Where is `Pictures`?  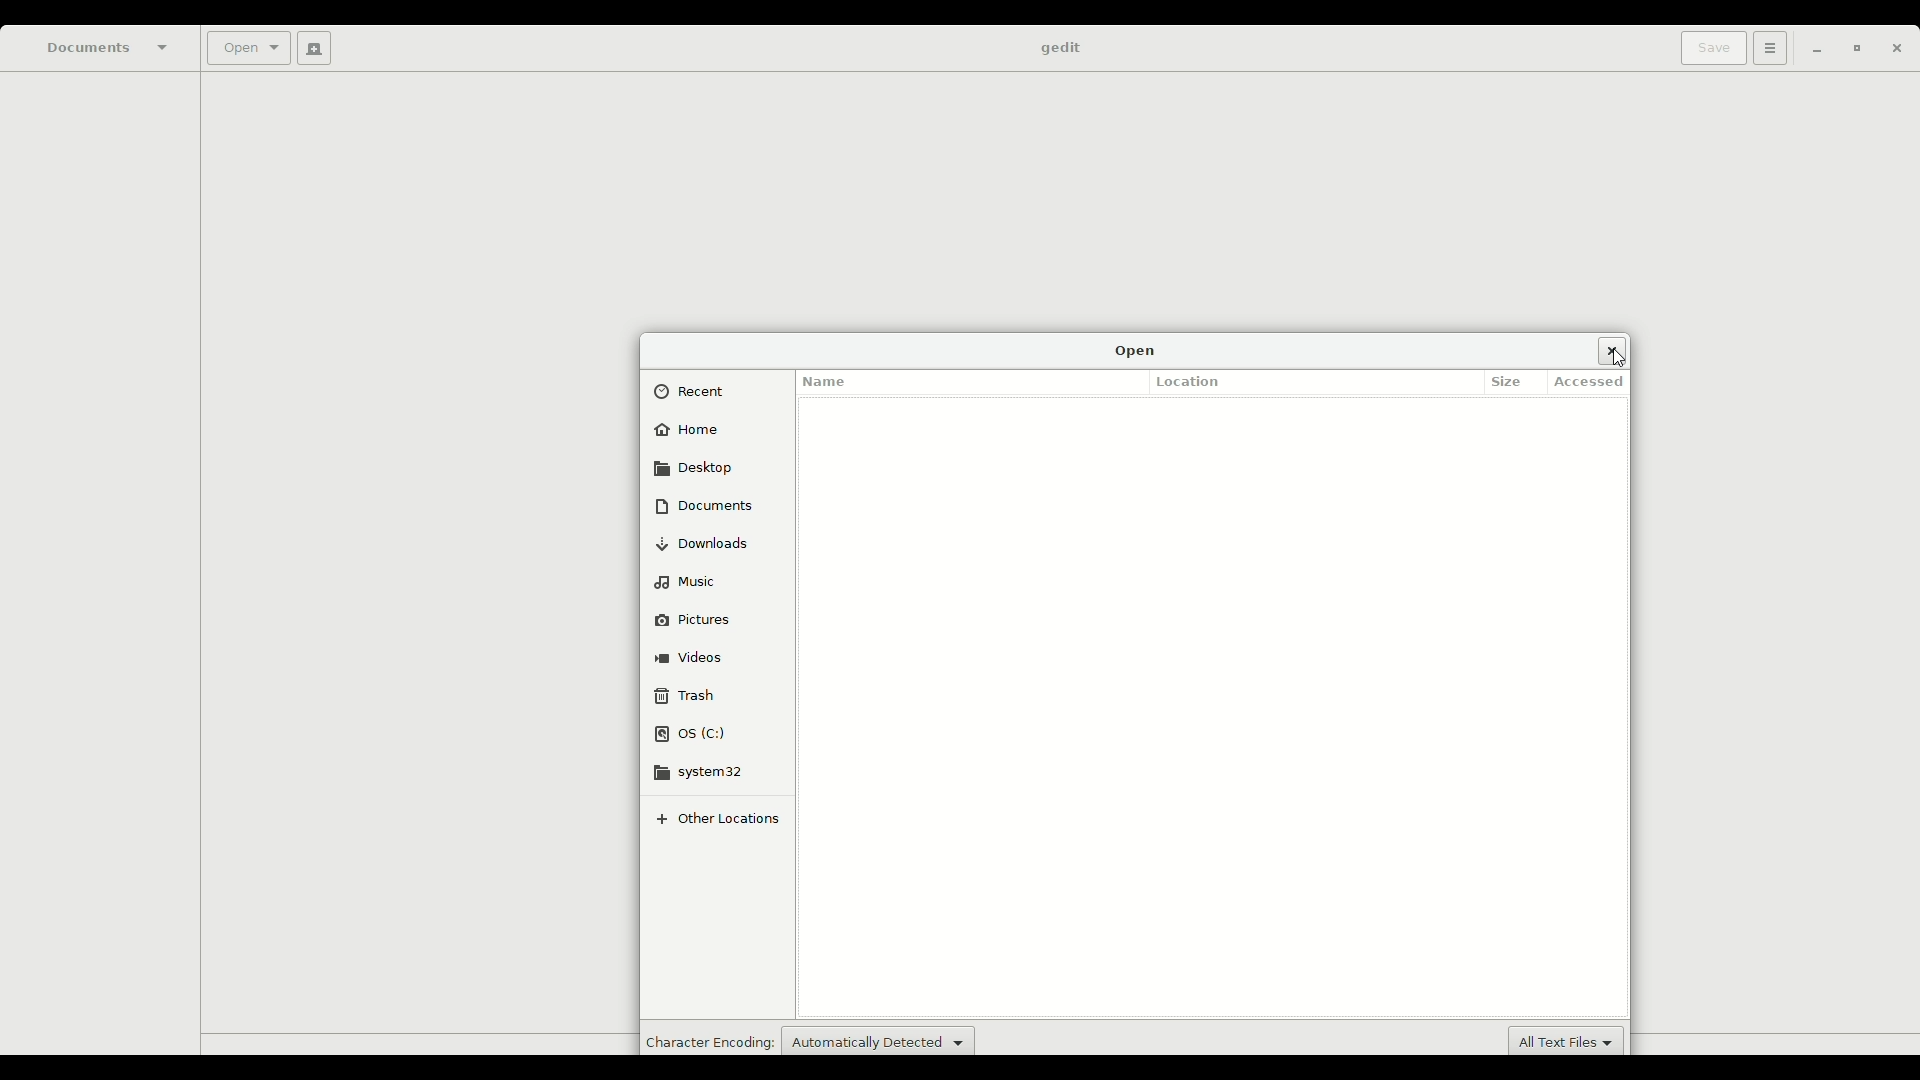 Pictures is located at coordinates (705, 617).